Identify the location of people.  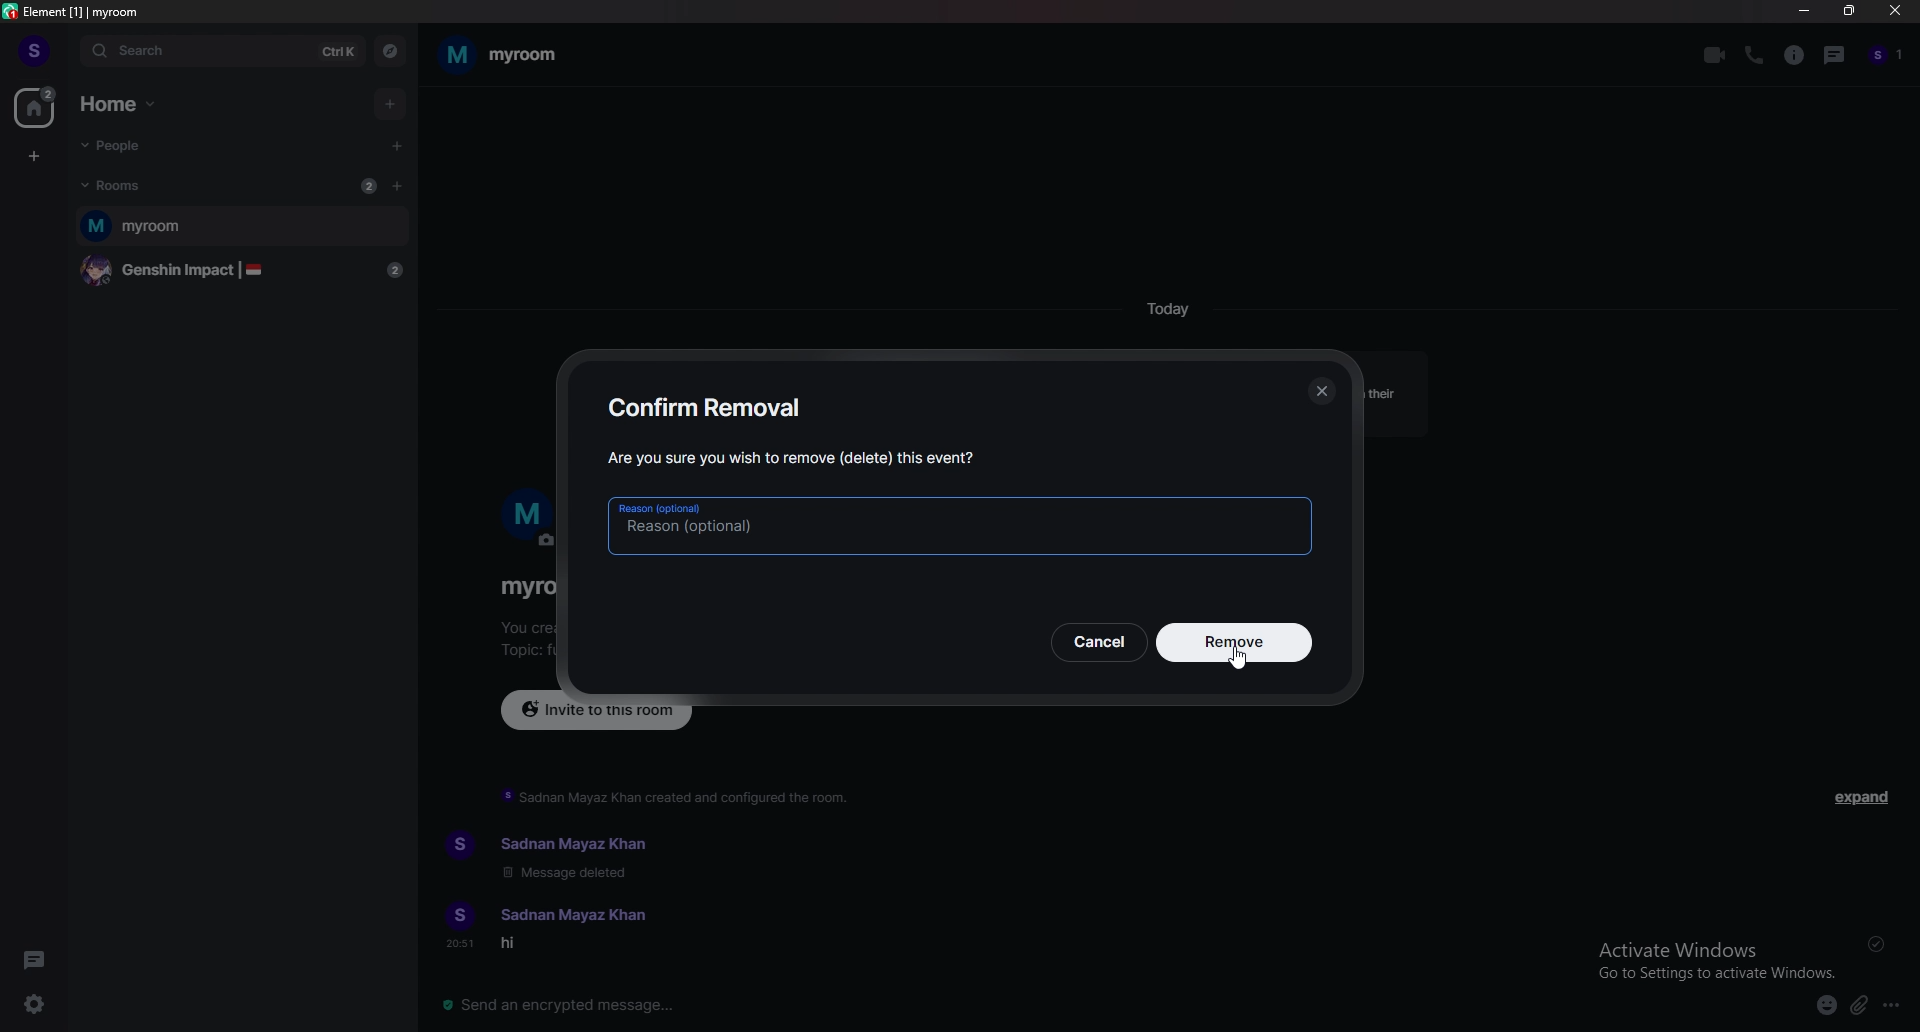
(124, 147).